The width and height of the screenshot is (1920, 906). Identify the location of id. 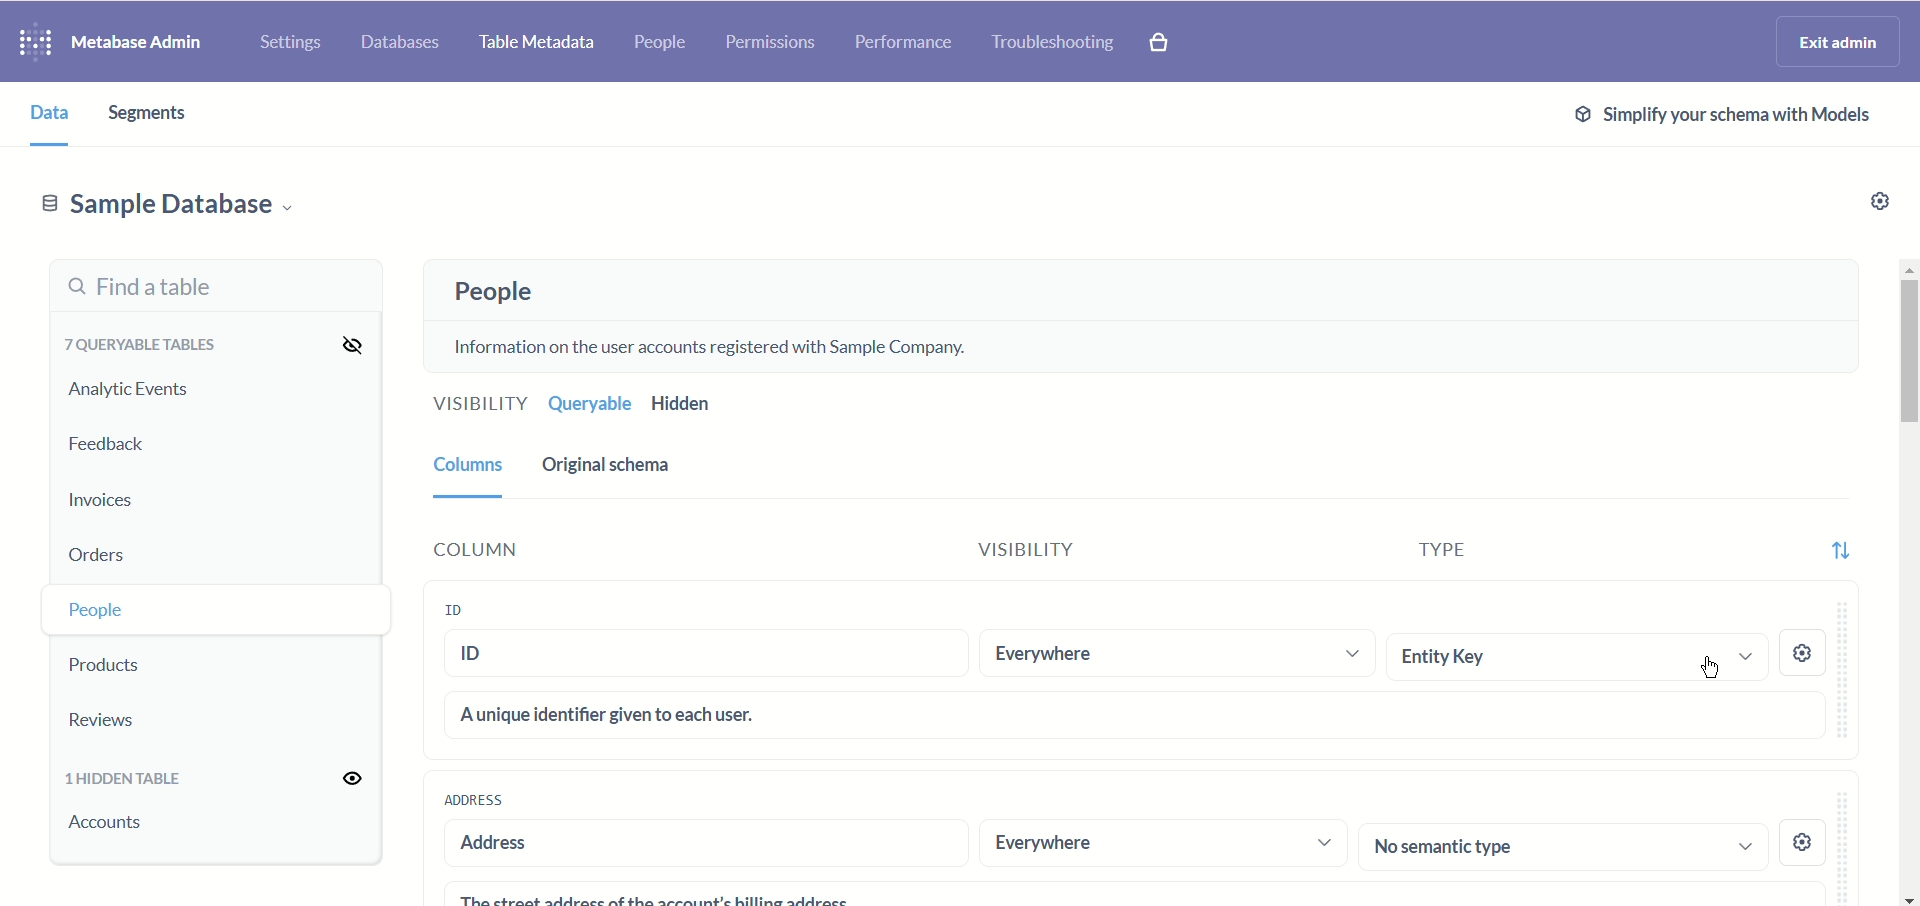
(473, 608).